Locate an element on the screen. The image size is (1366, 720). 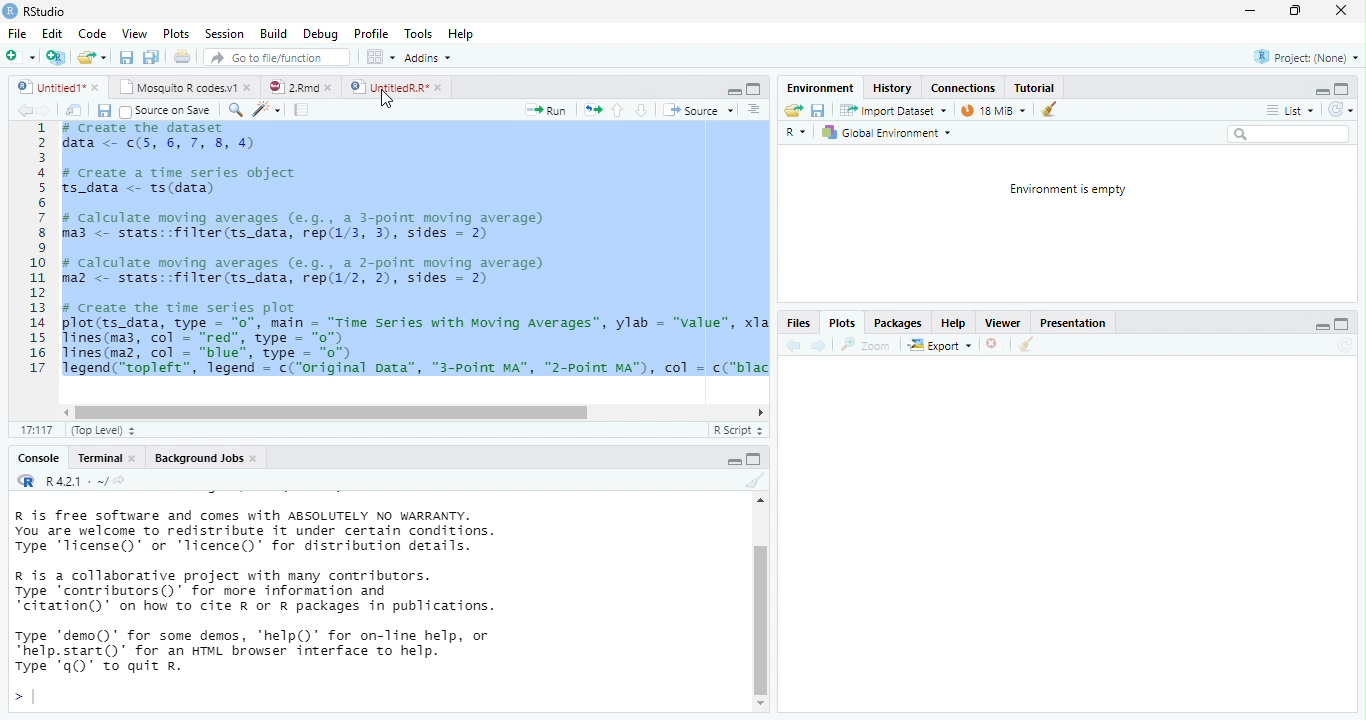
close is located at coordinates (136, 459).